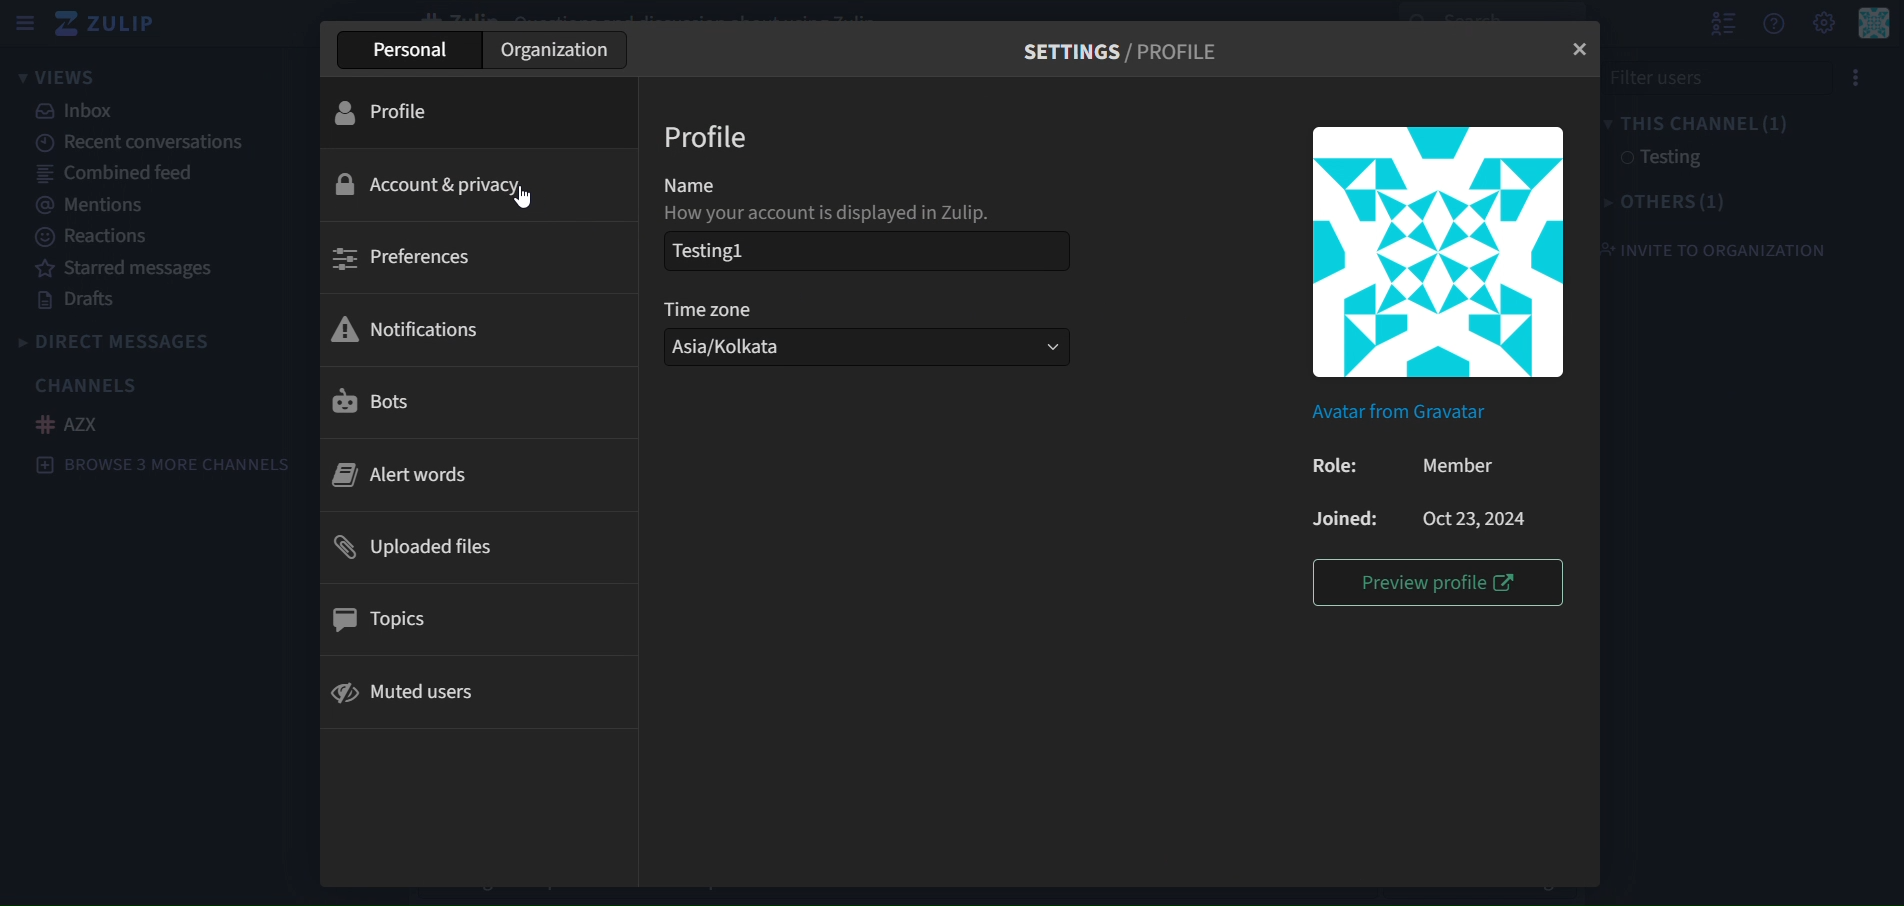 This screenshot has height=906, width=1904. Describe the element at coordinates (88, 384) in the screenshot. I see `channels` at that location.